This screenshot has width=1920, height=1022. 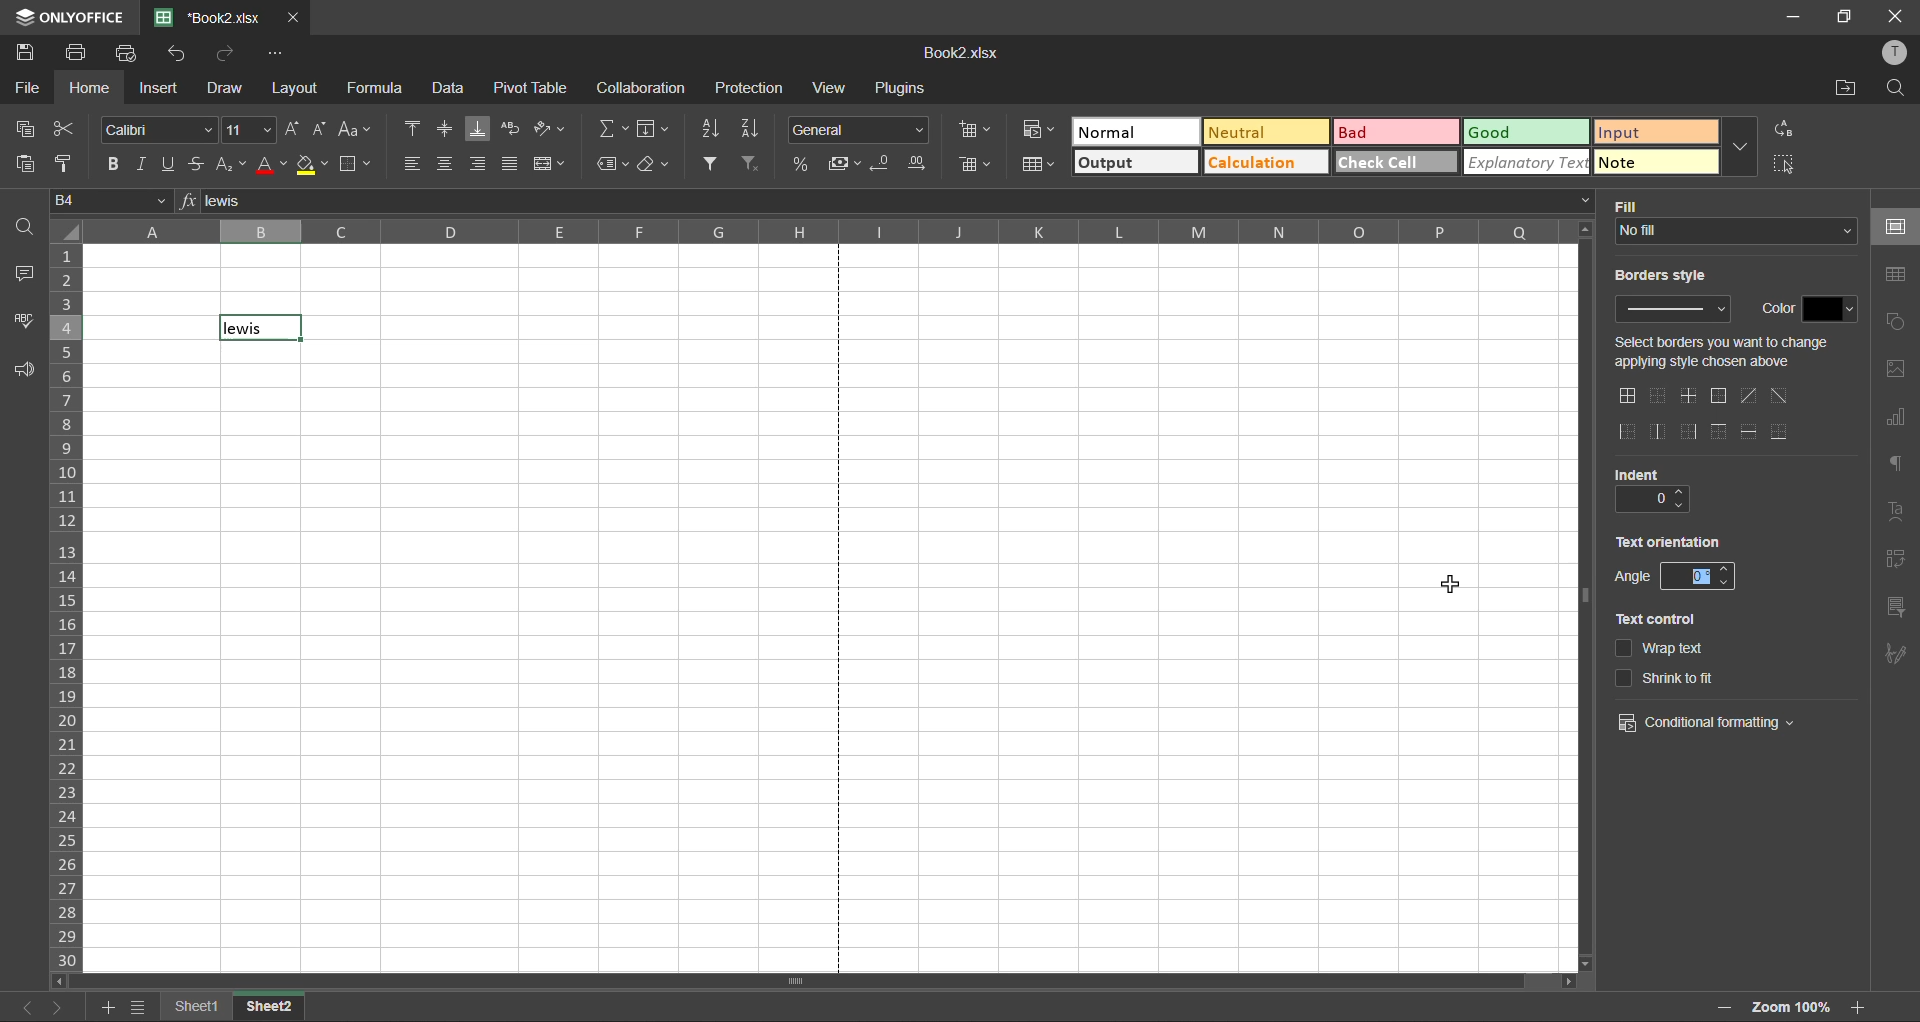 What do you see at coordinates (1785, 161) in the screenshot?
I see `select all` at bounding box center [1785, 161].